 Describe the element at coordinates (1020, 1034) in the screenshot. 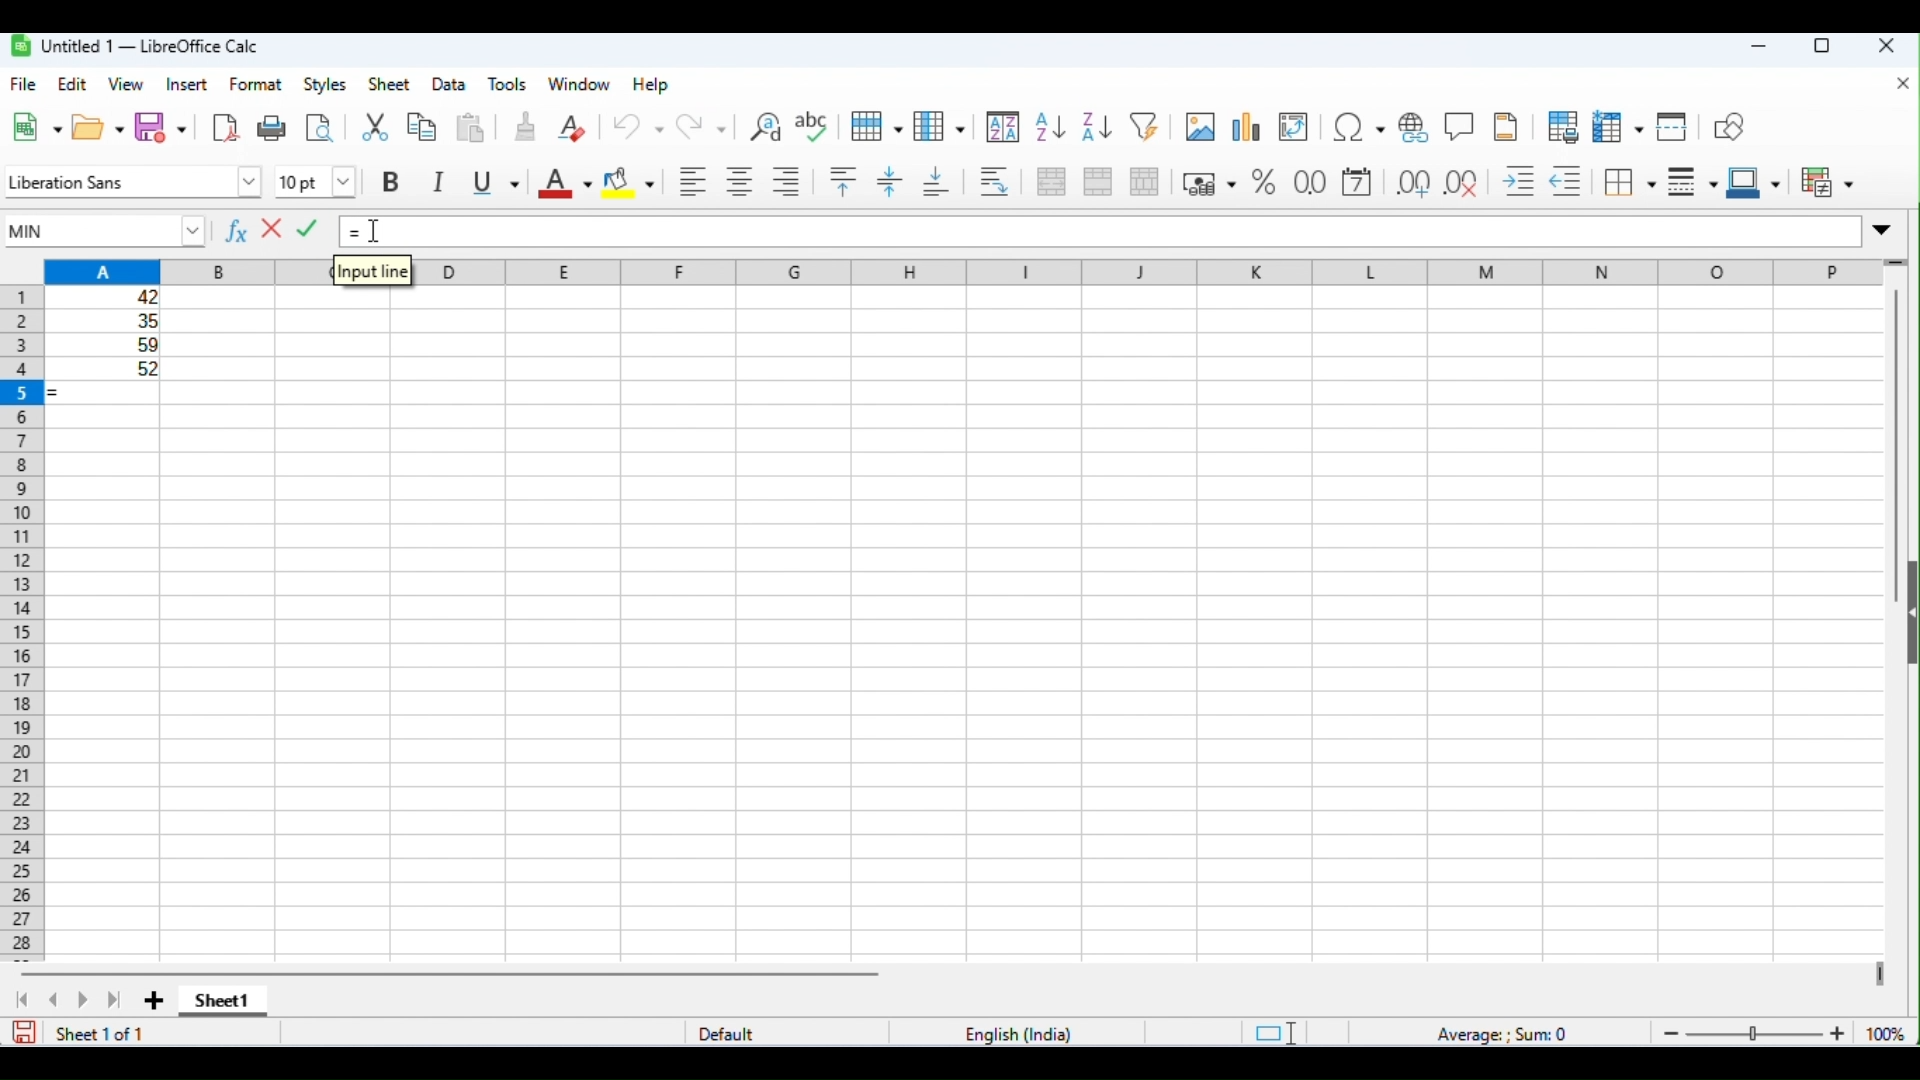

I see `language` at that location.